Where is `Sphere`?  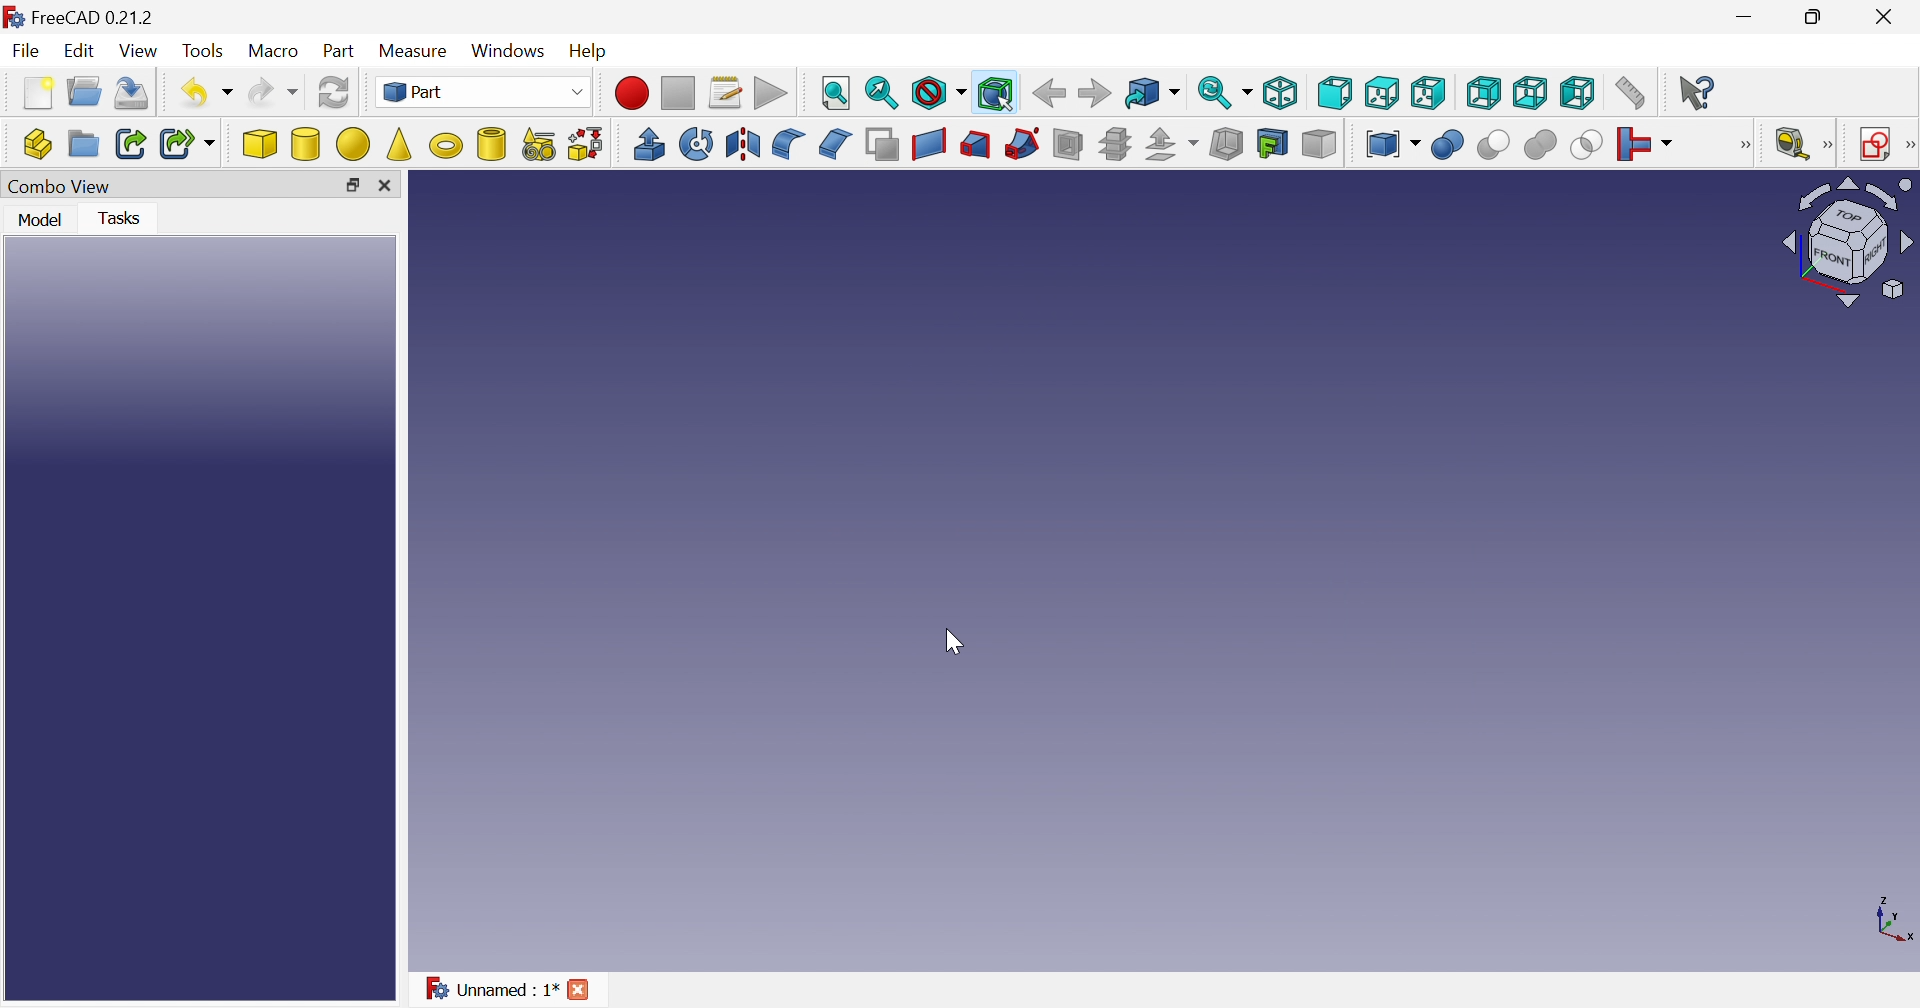
Sphere is located at coordinates (354, 144).